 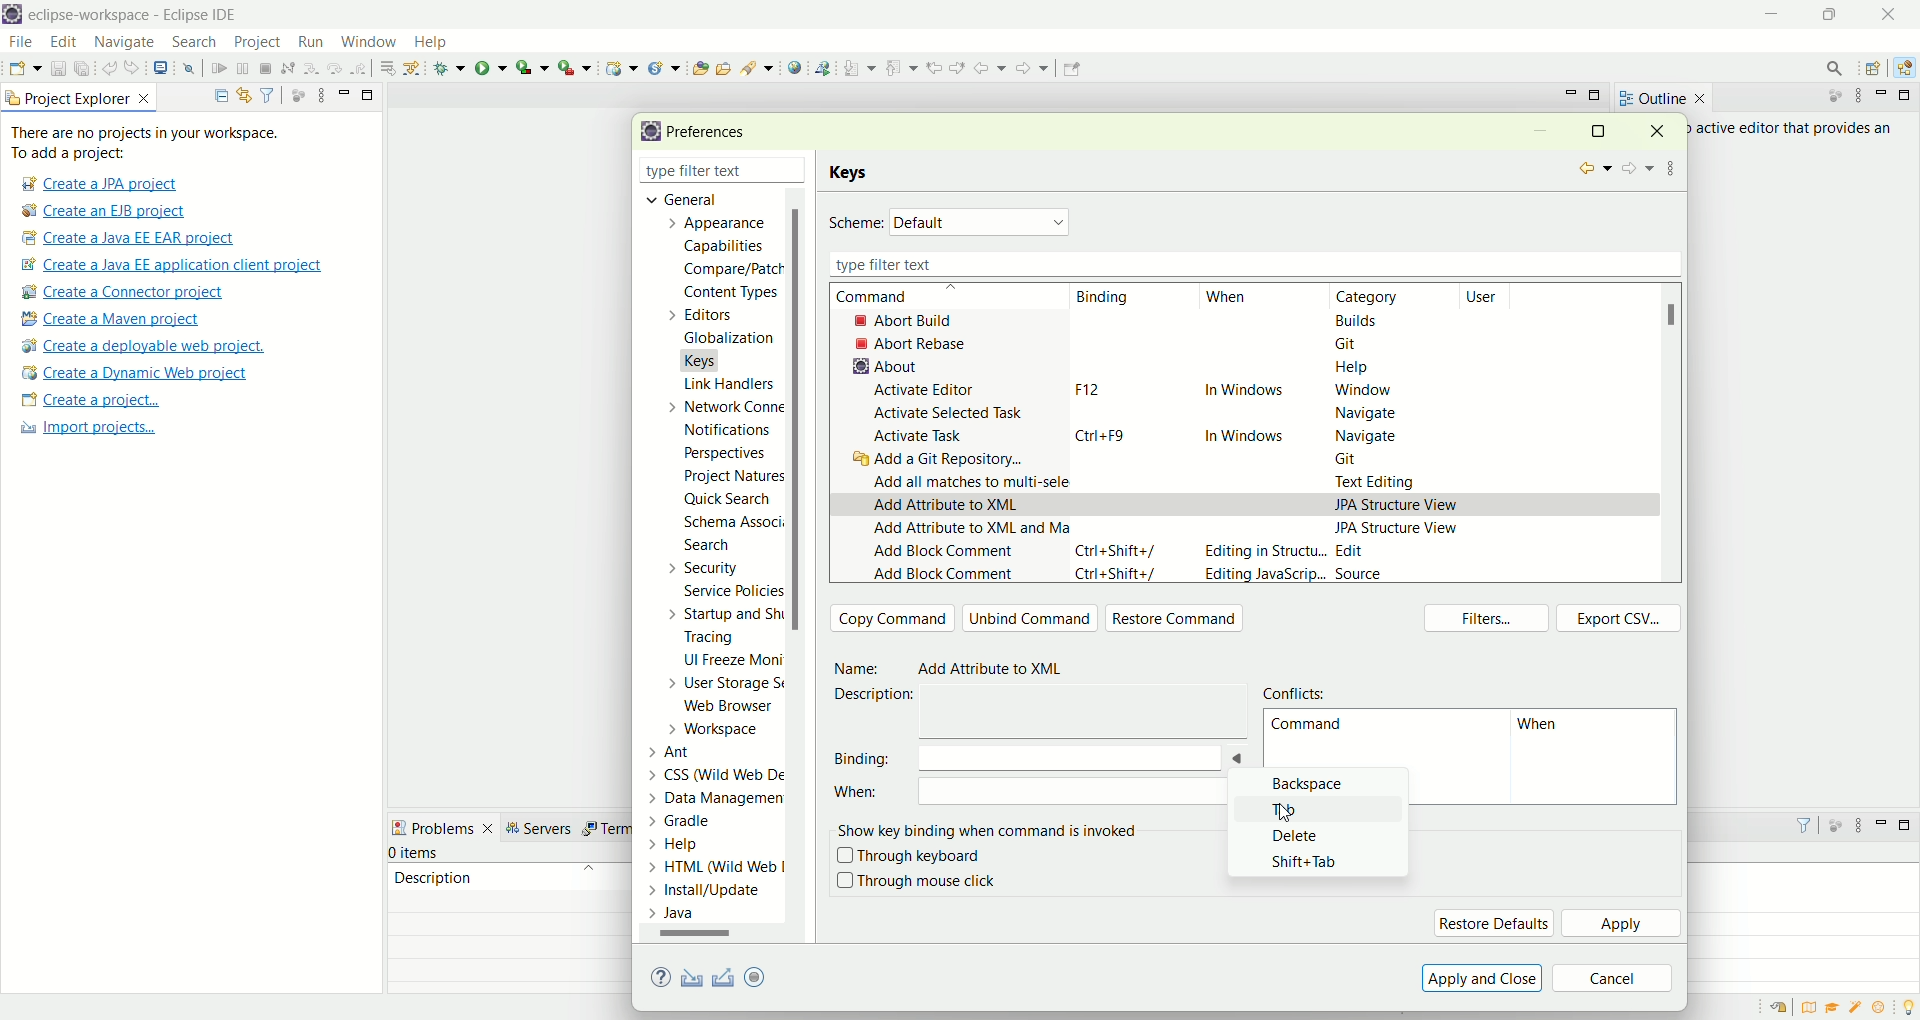 I want to click on create a Java EE application client project, so click(x=171, y=268).